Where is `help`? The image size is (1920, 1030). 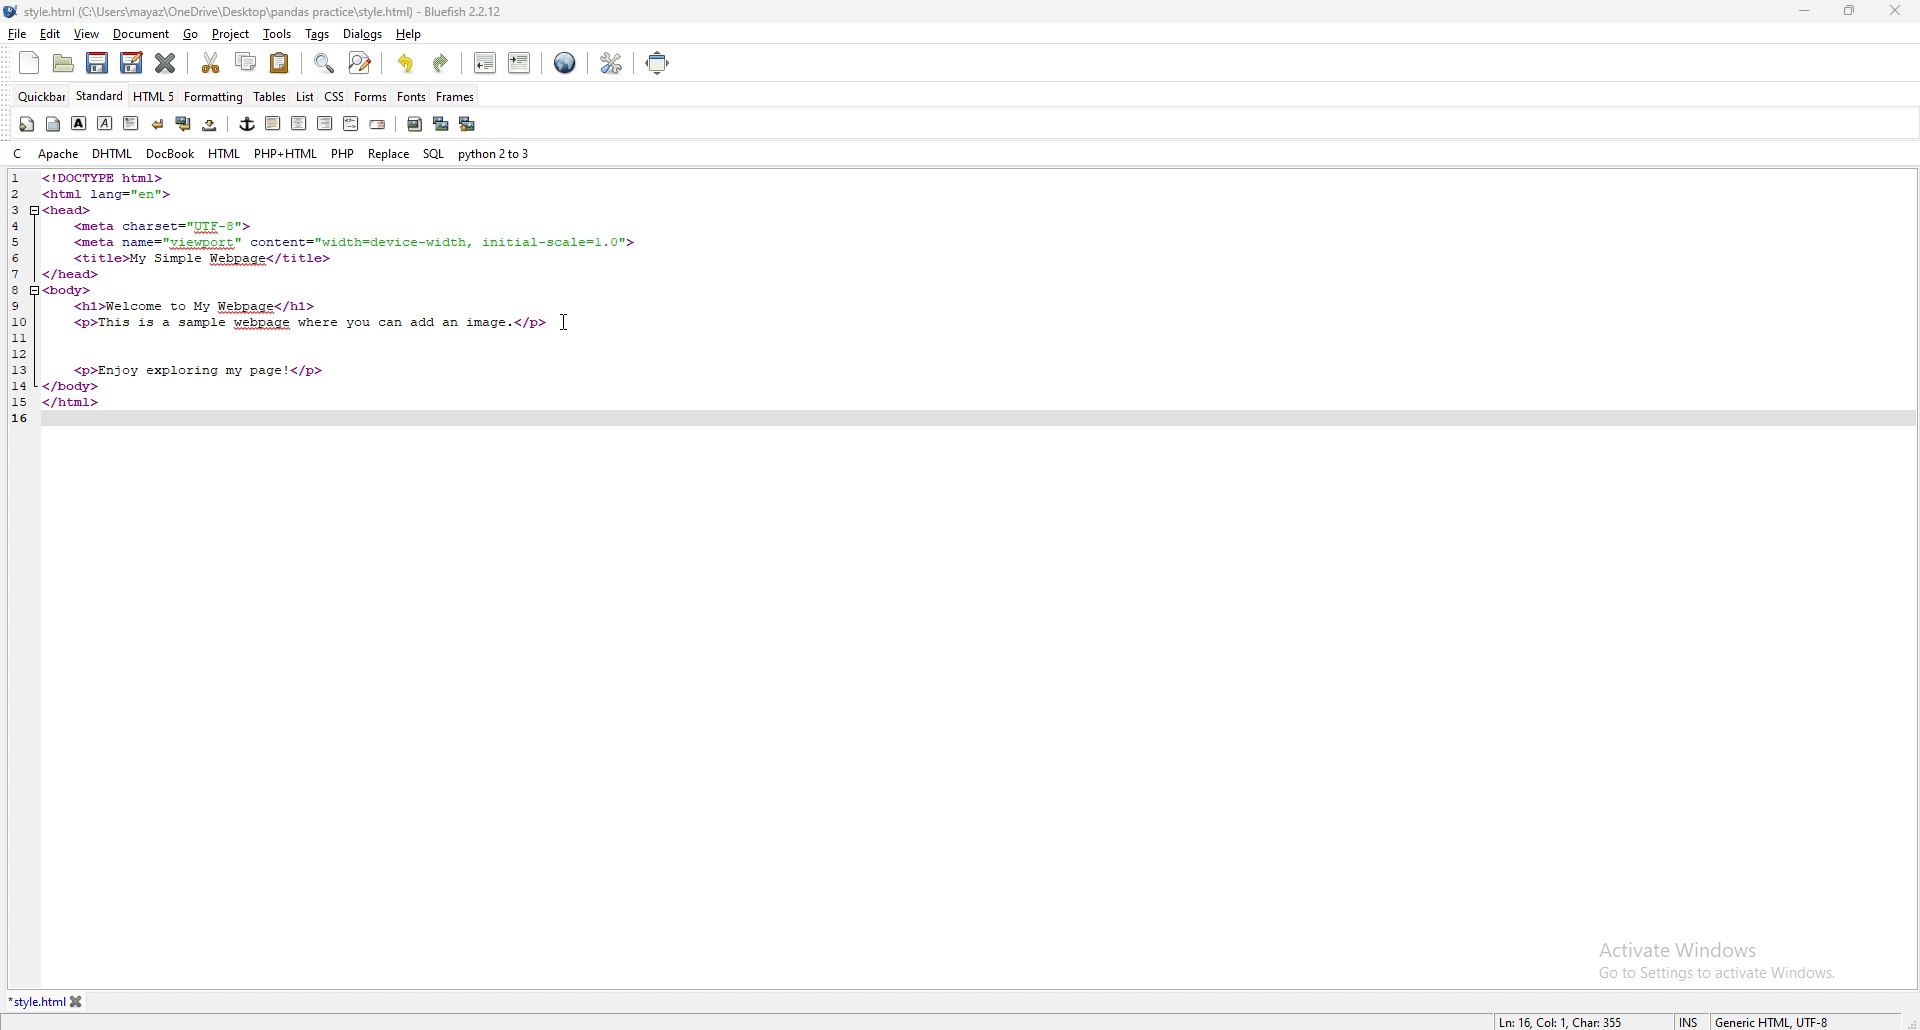 help is located at coordinates (410, 34).